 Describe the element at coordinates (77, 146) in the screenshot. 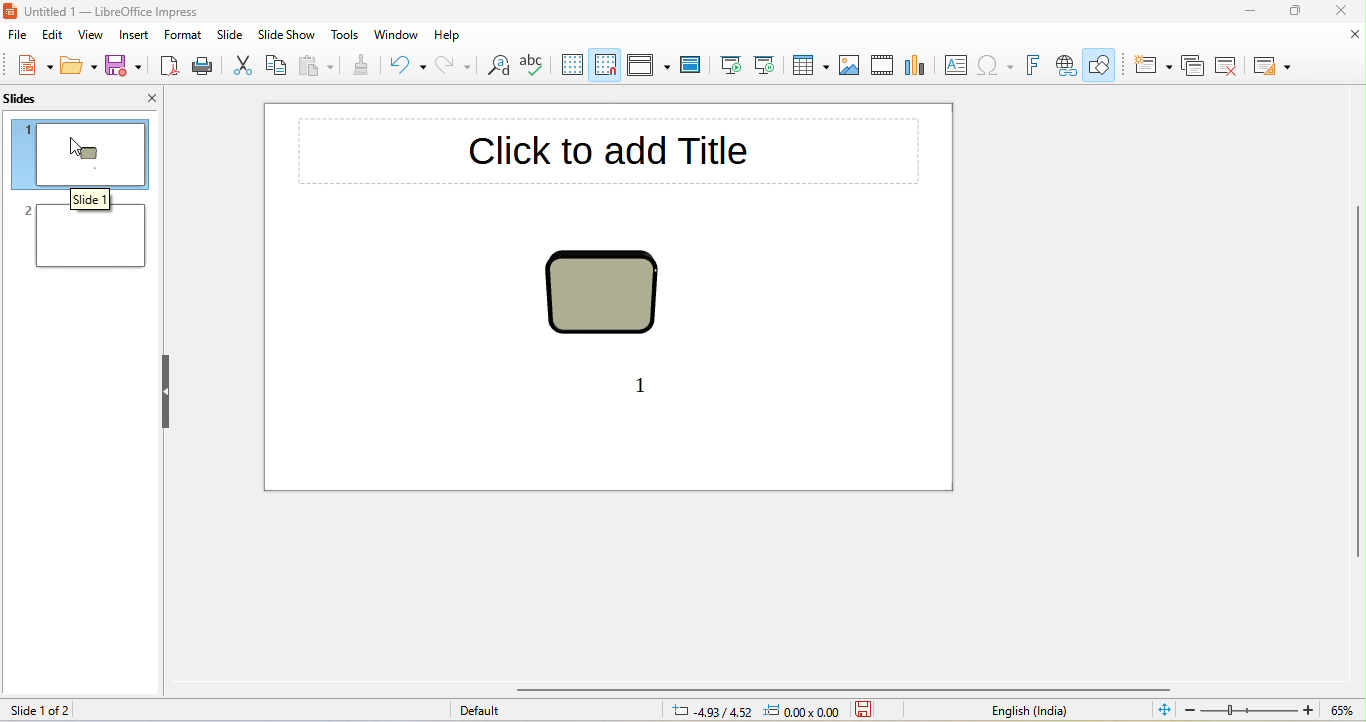

I see `cursor` at that location.